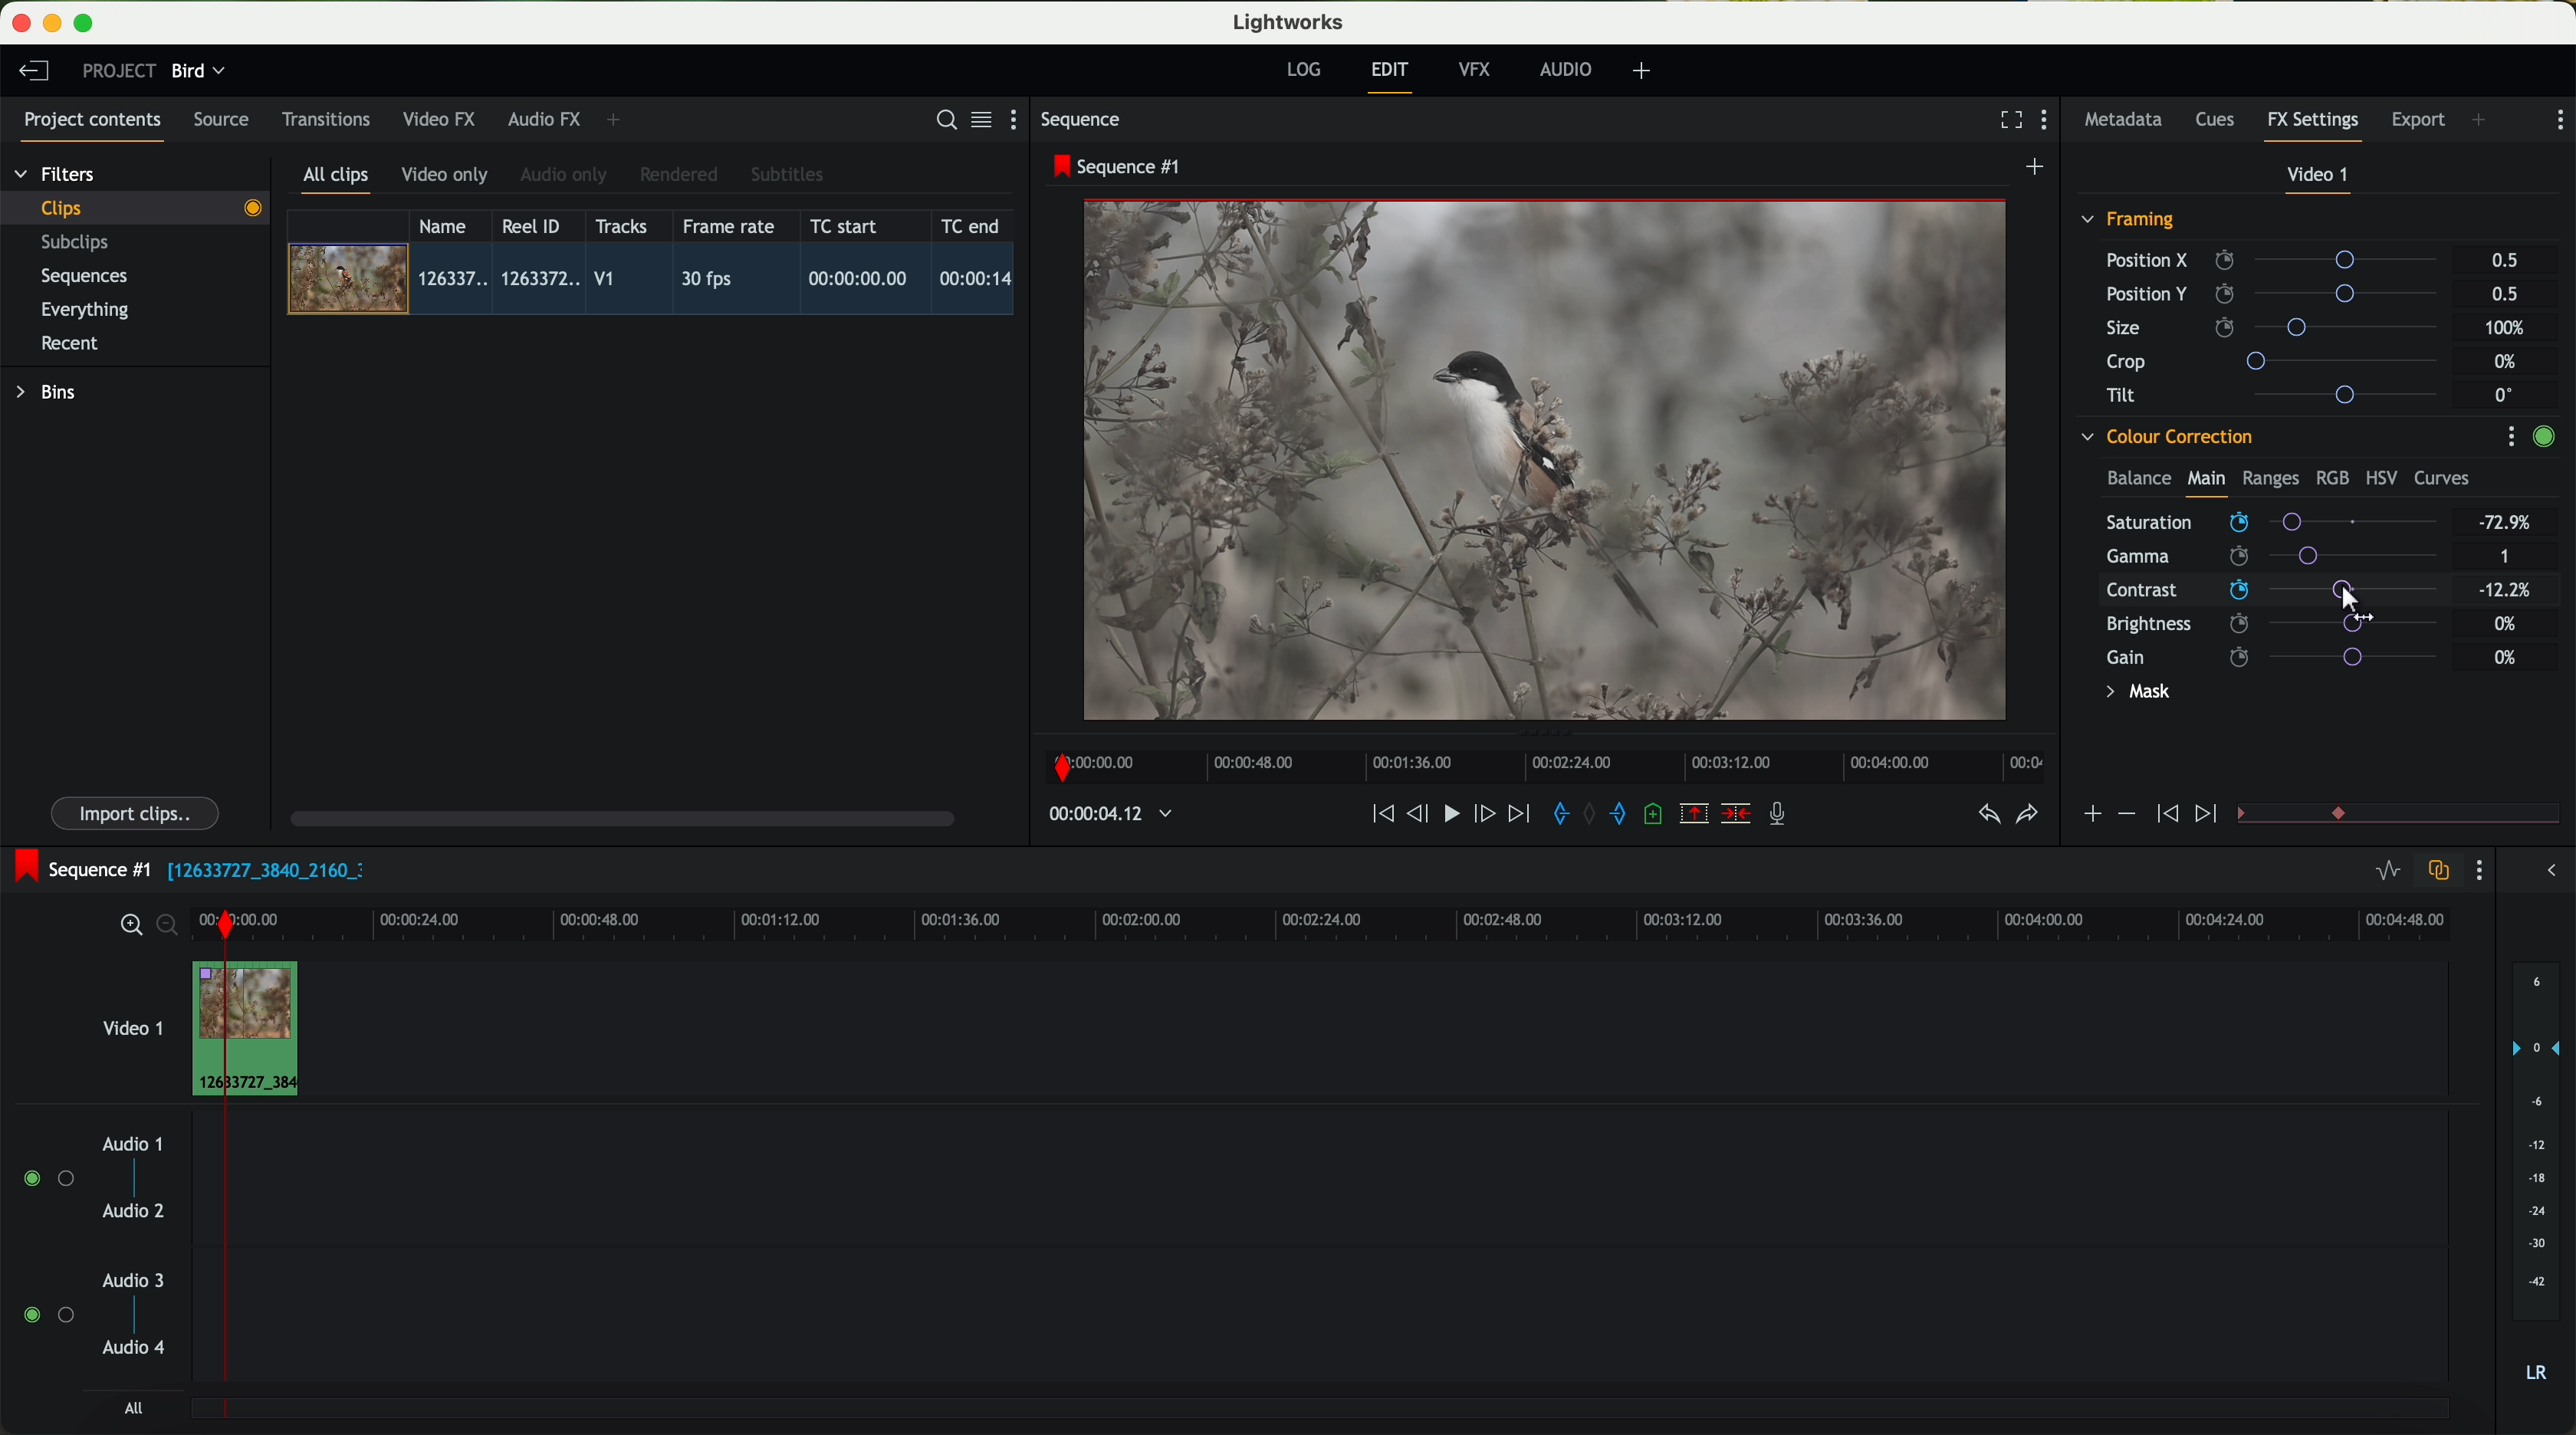  I want to click on balance, so click(2139, 480).